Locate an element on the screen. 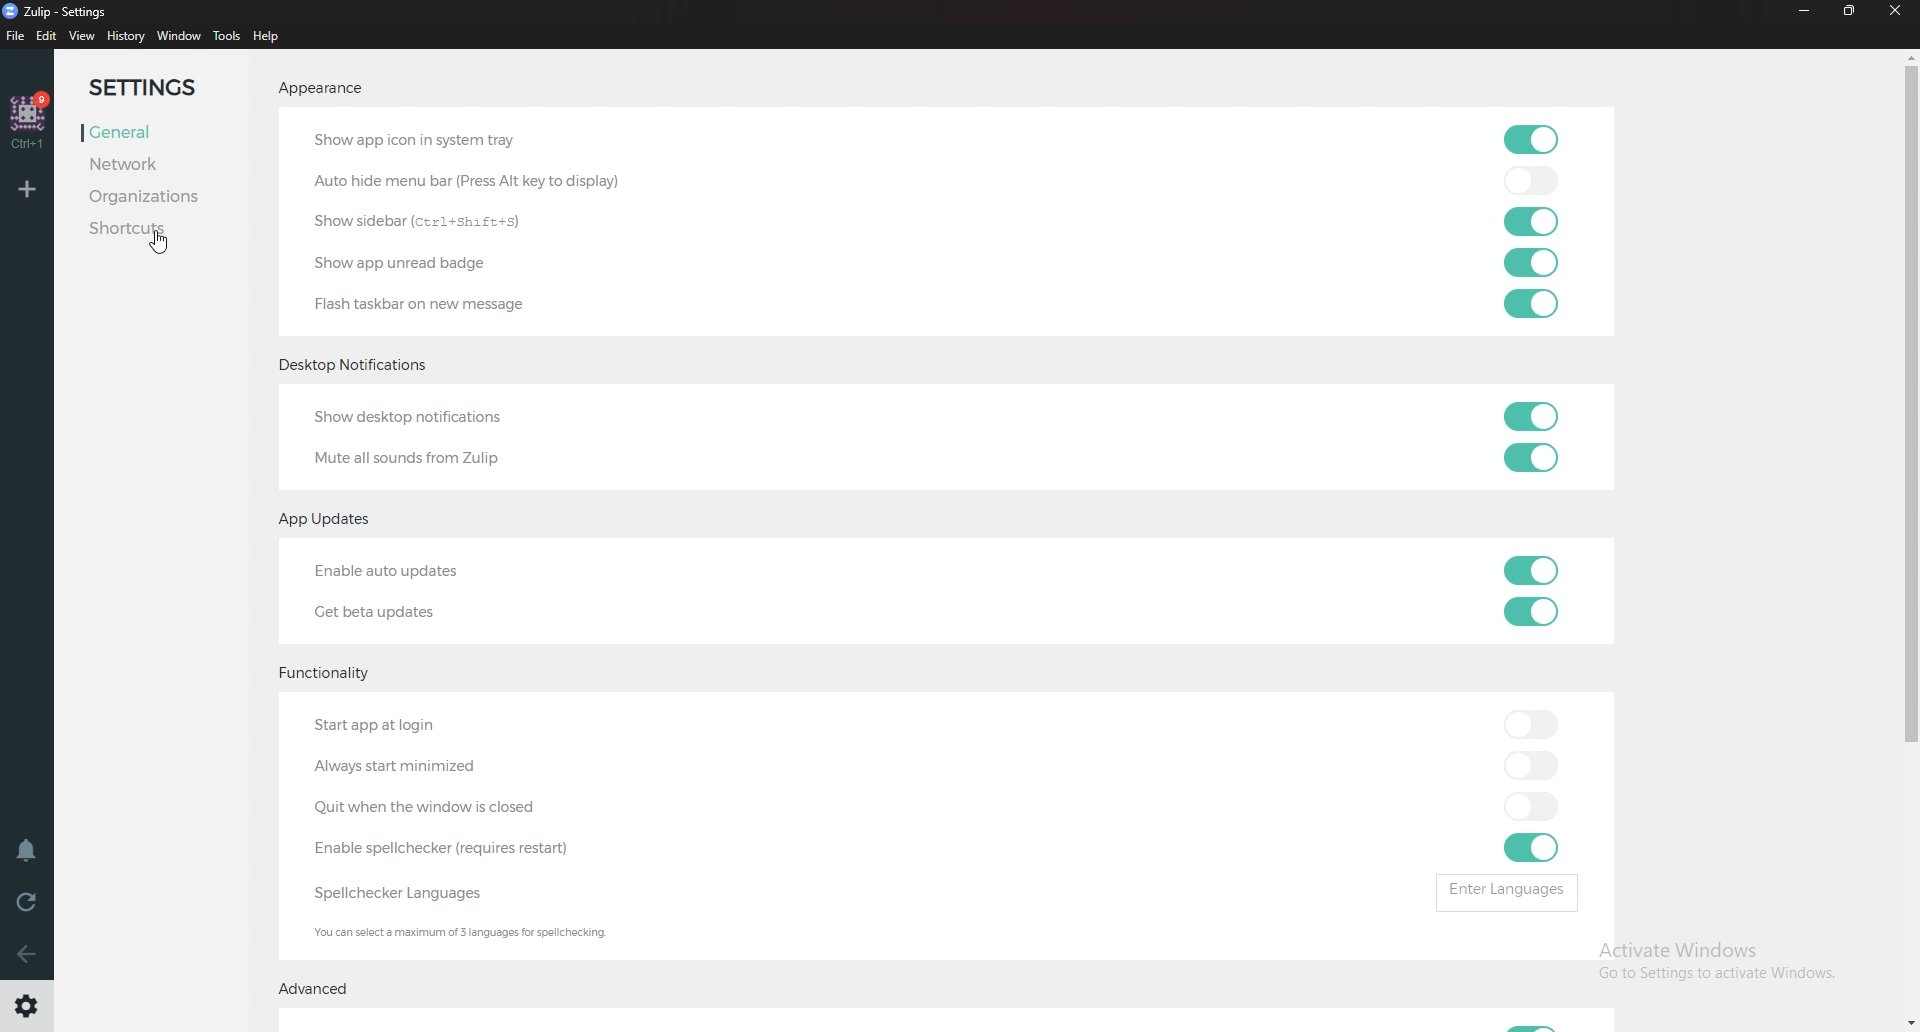 This screenshot has width=1920, height=1032. Spell checker languages is located at coordinates (409, 893).